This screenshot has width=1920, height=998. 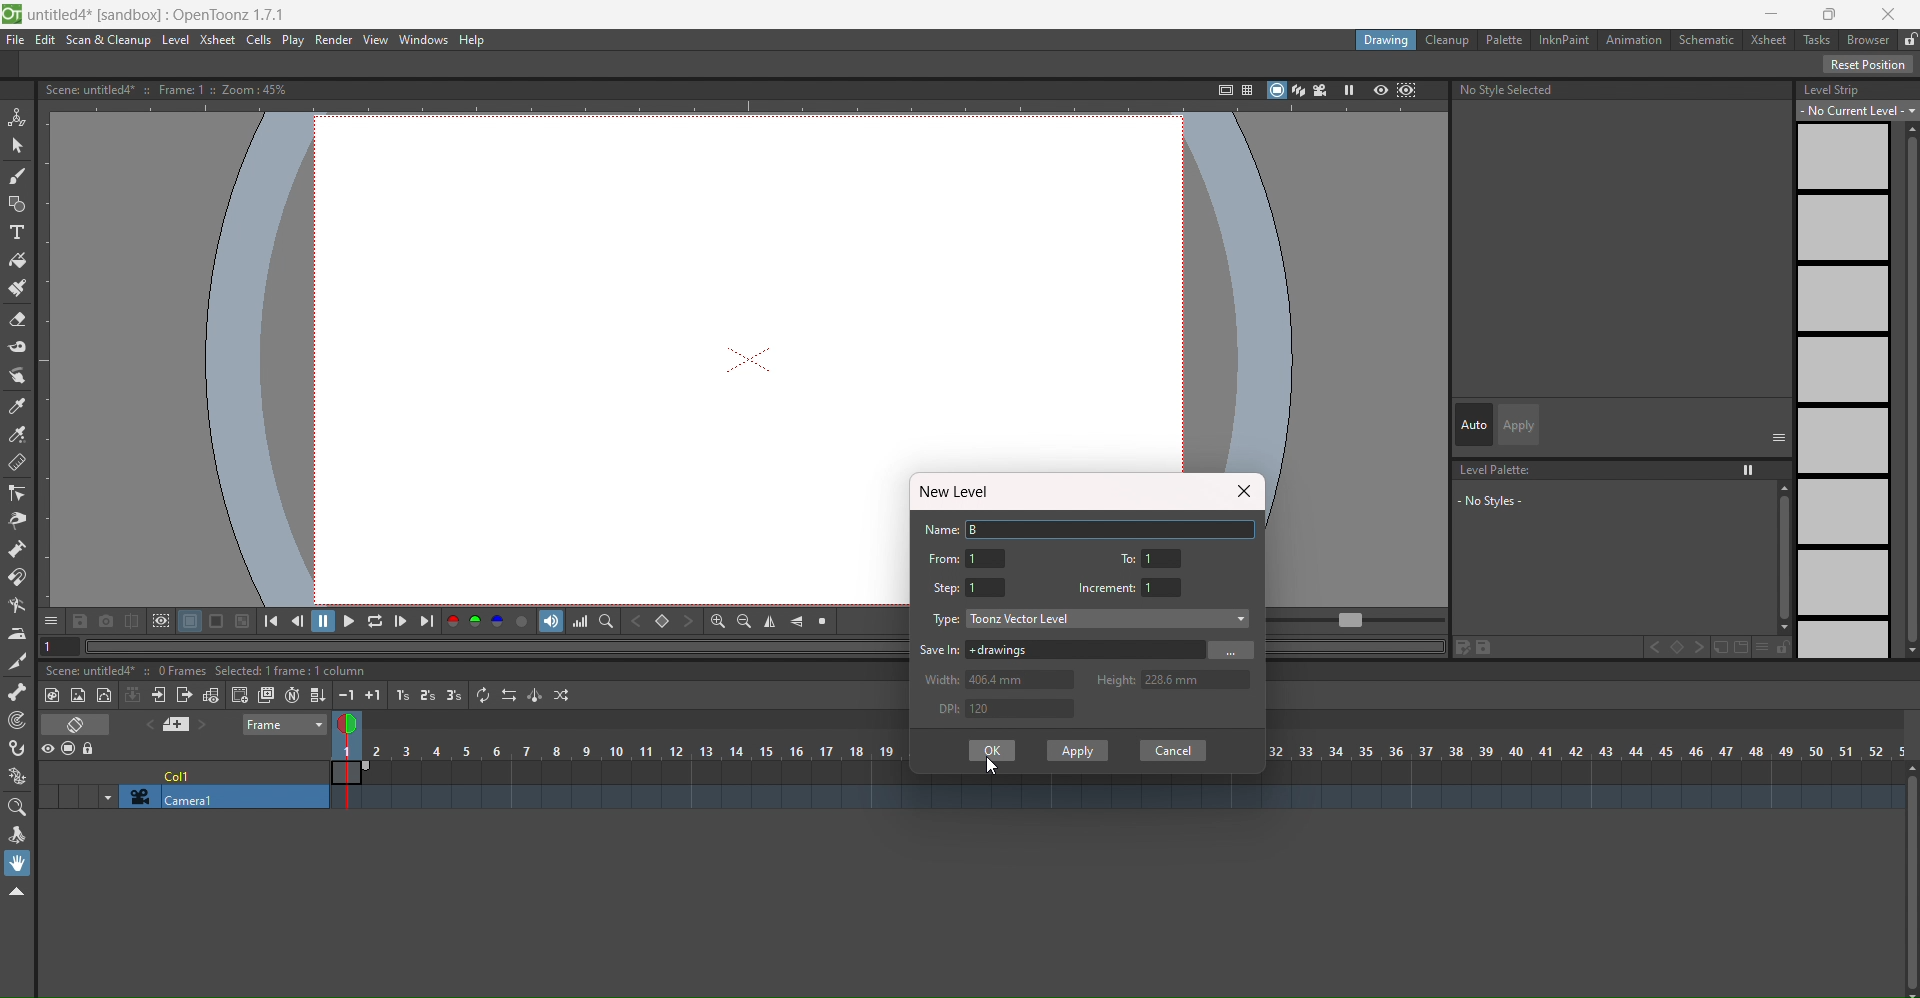 I want to click on 1, so click(x=987, y=558).